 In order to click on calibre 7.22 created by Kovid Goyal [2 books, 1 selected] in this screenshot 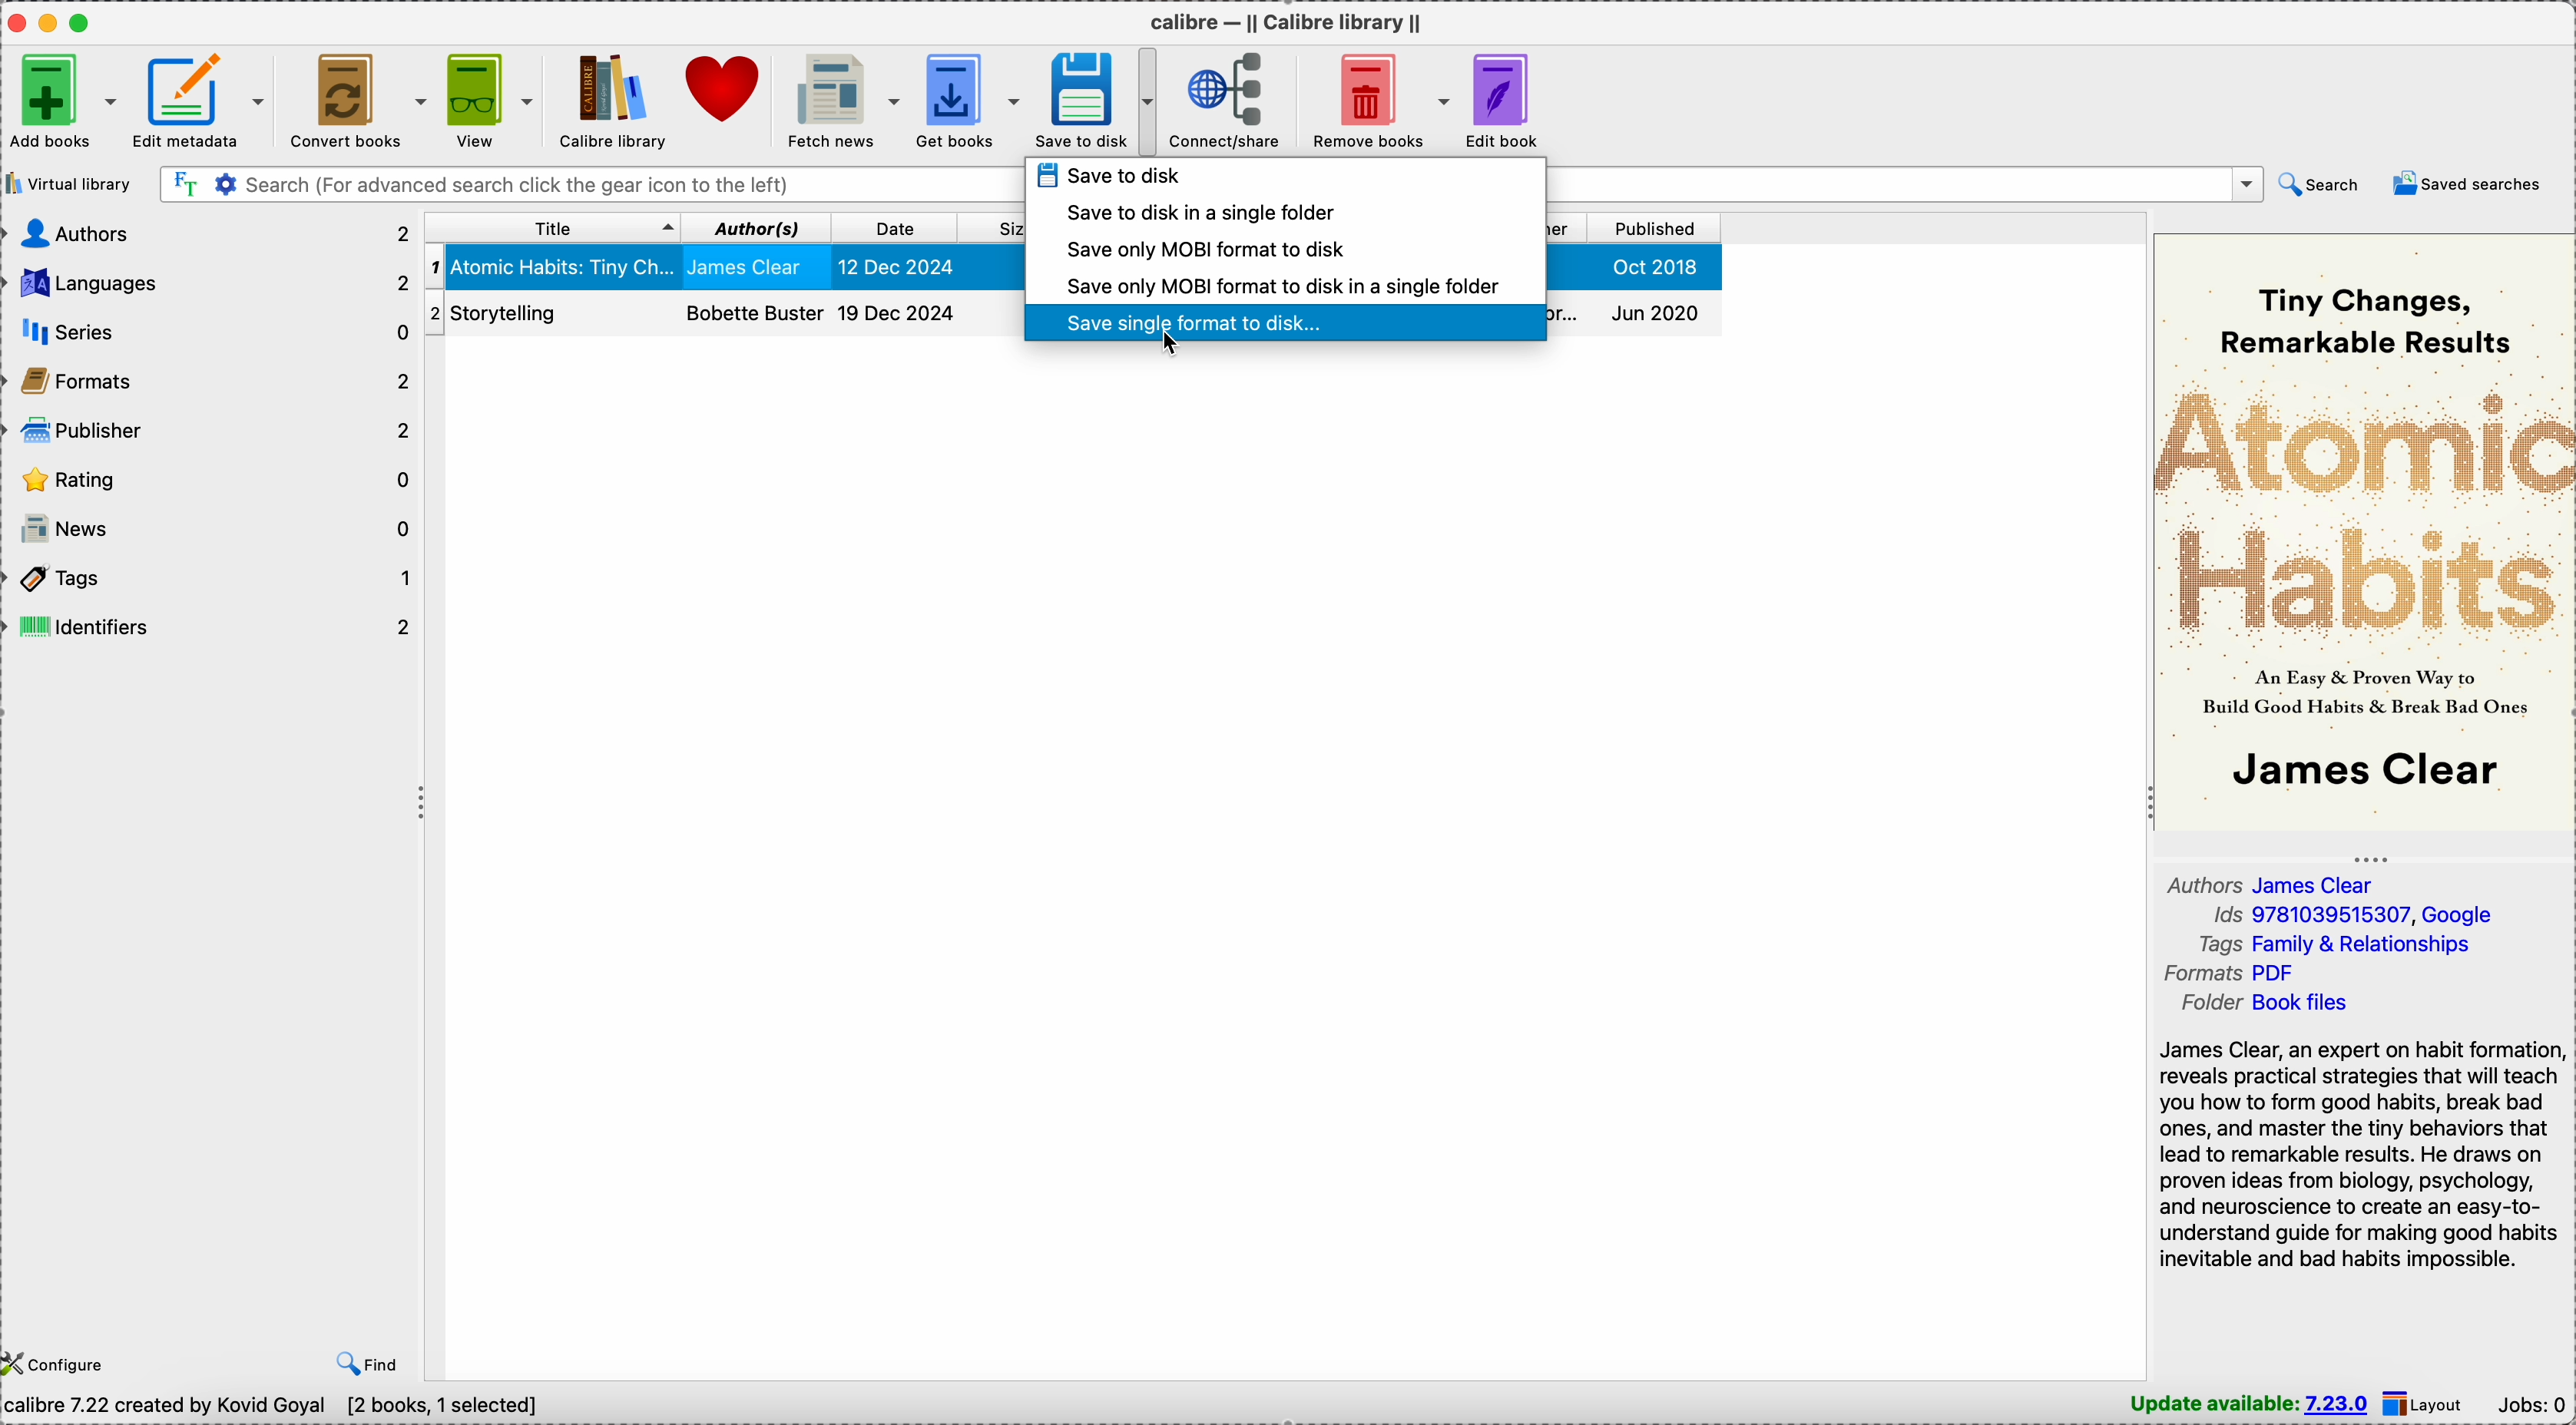, I will do `click(269, 1410)`.